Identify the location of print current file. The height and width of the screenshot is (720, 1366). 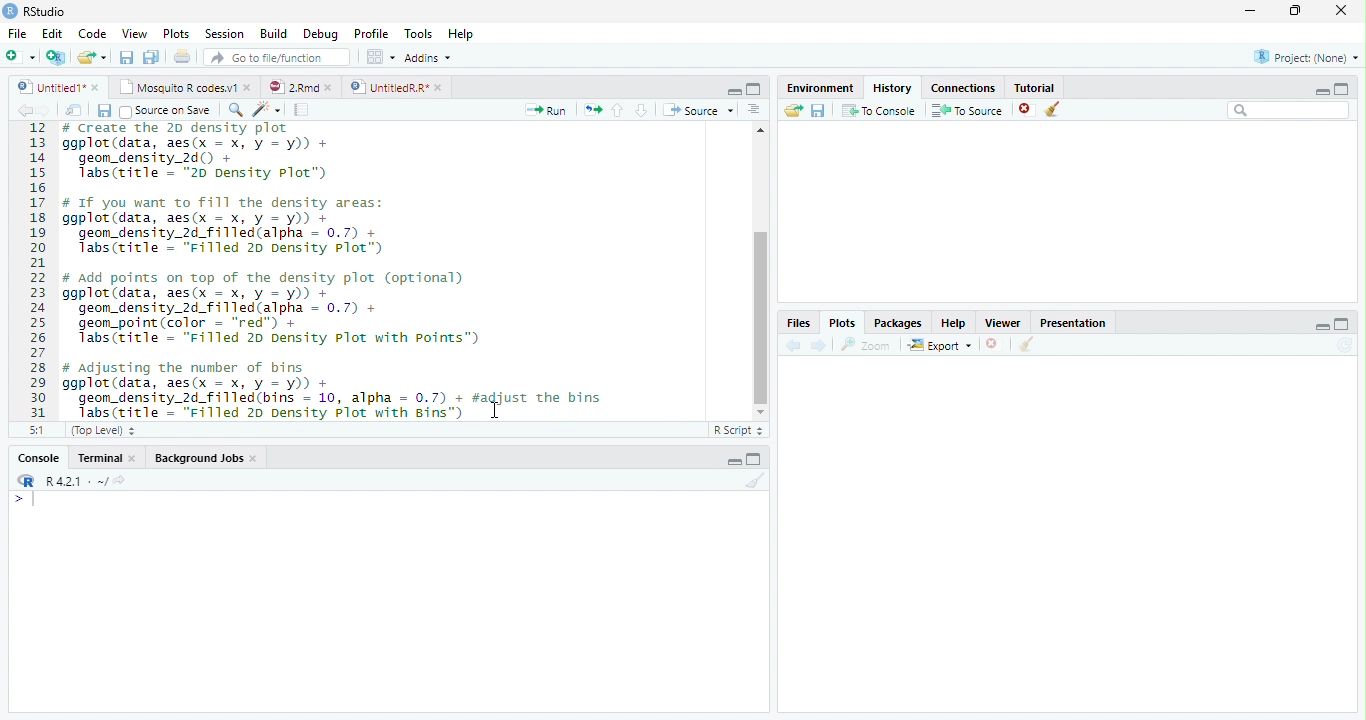
(182, 56).